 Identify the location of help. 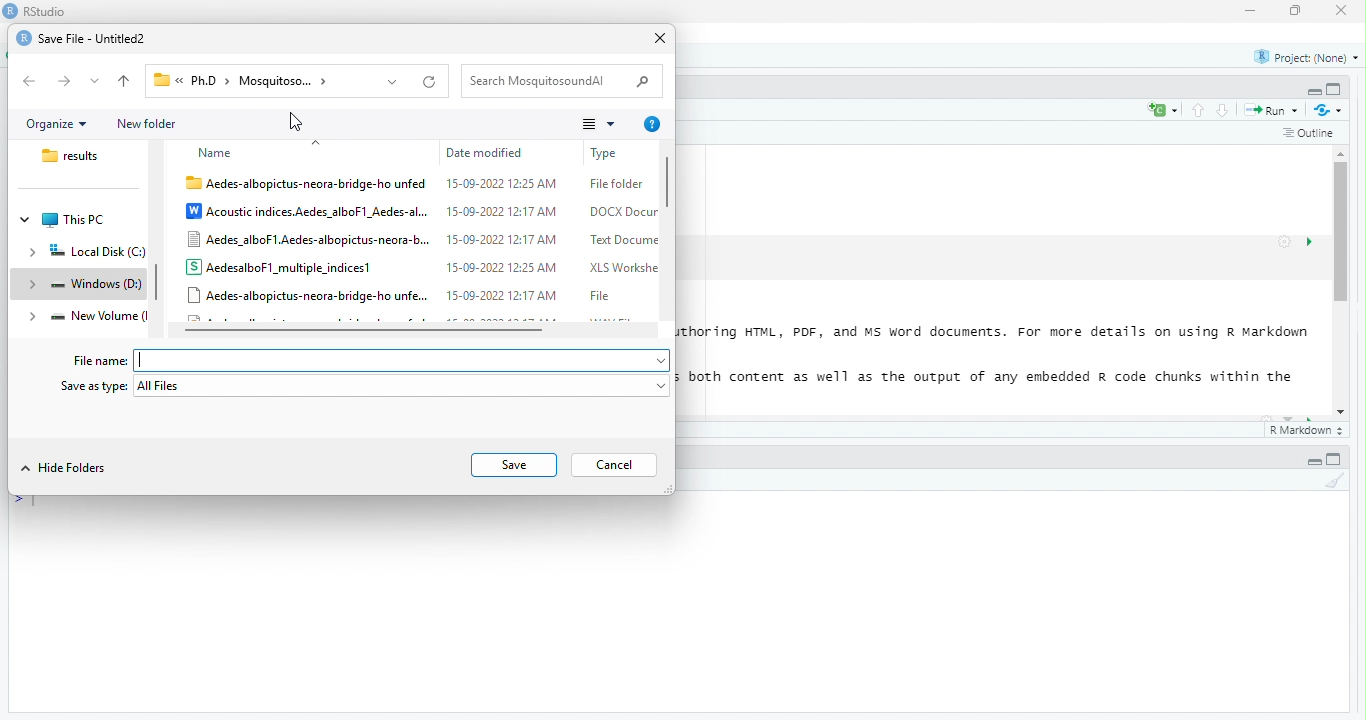
(654, 125).